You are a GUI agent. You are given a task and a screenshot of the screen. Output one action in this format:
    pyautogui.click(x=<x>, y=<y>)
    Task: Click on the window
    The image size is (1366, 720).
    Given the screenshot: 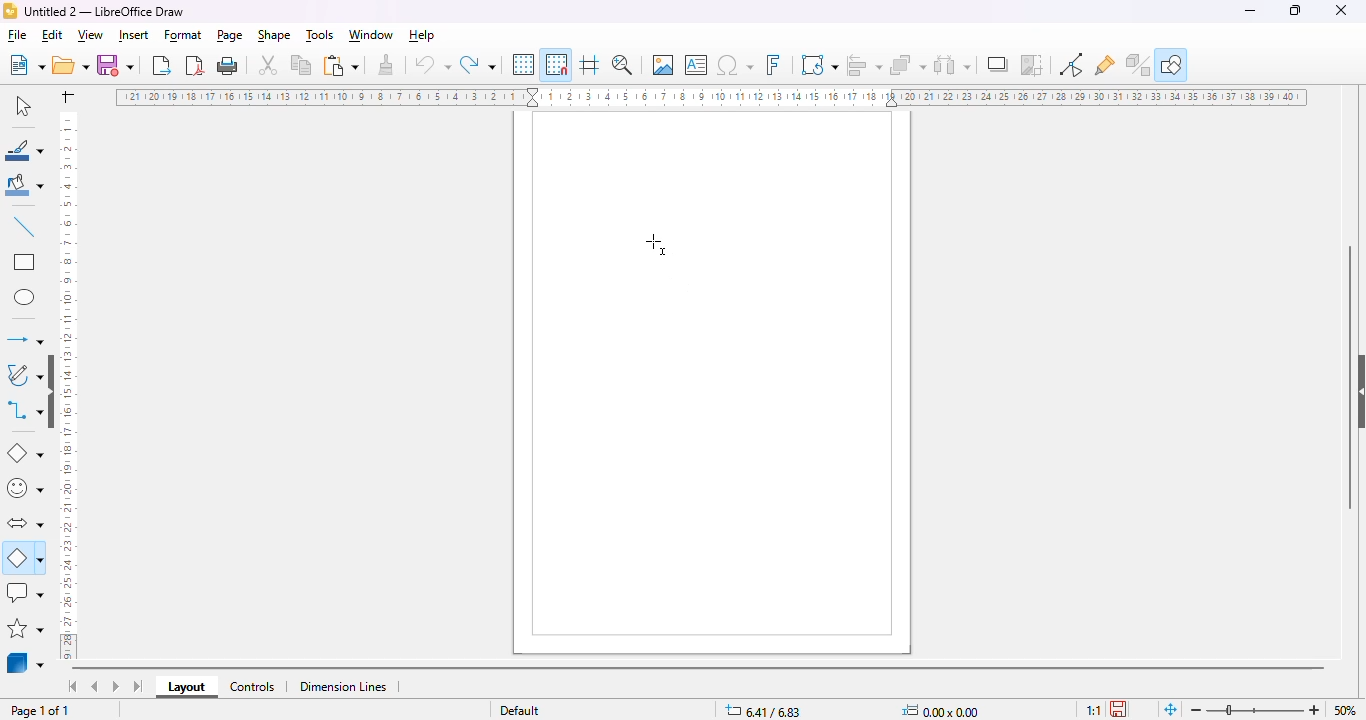 What is the action you would take?
    pyautogui.click(x=372, y=35)
    